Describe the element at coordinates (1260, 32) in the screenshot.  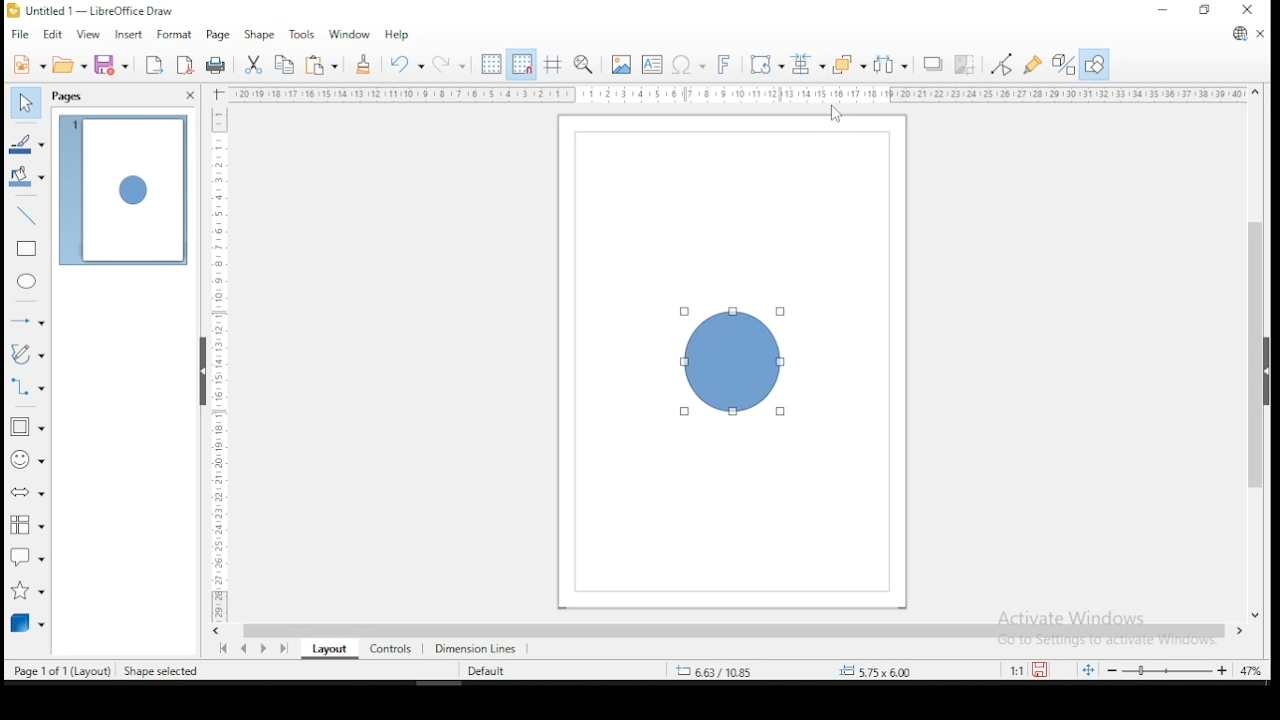
I see `close document` at that location.